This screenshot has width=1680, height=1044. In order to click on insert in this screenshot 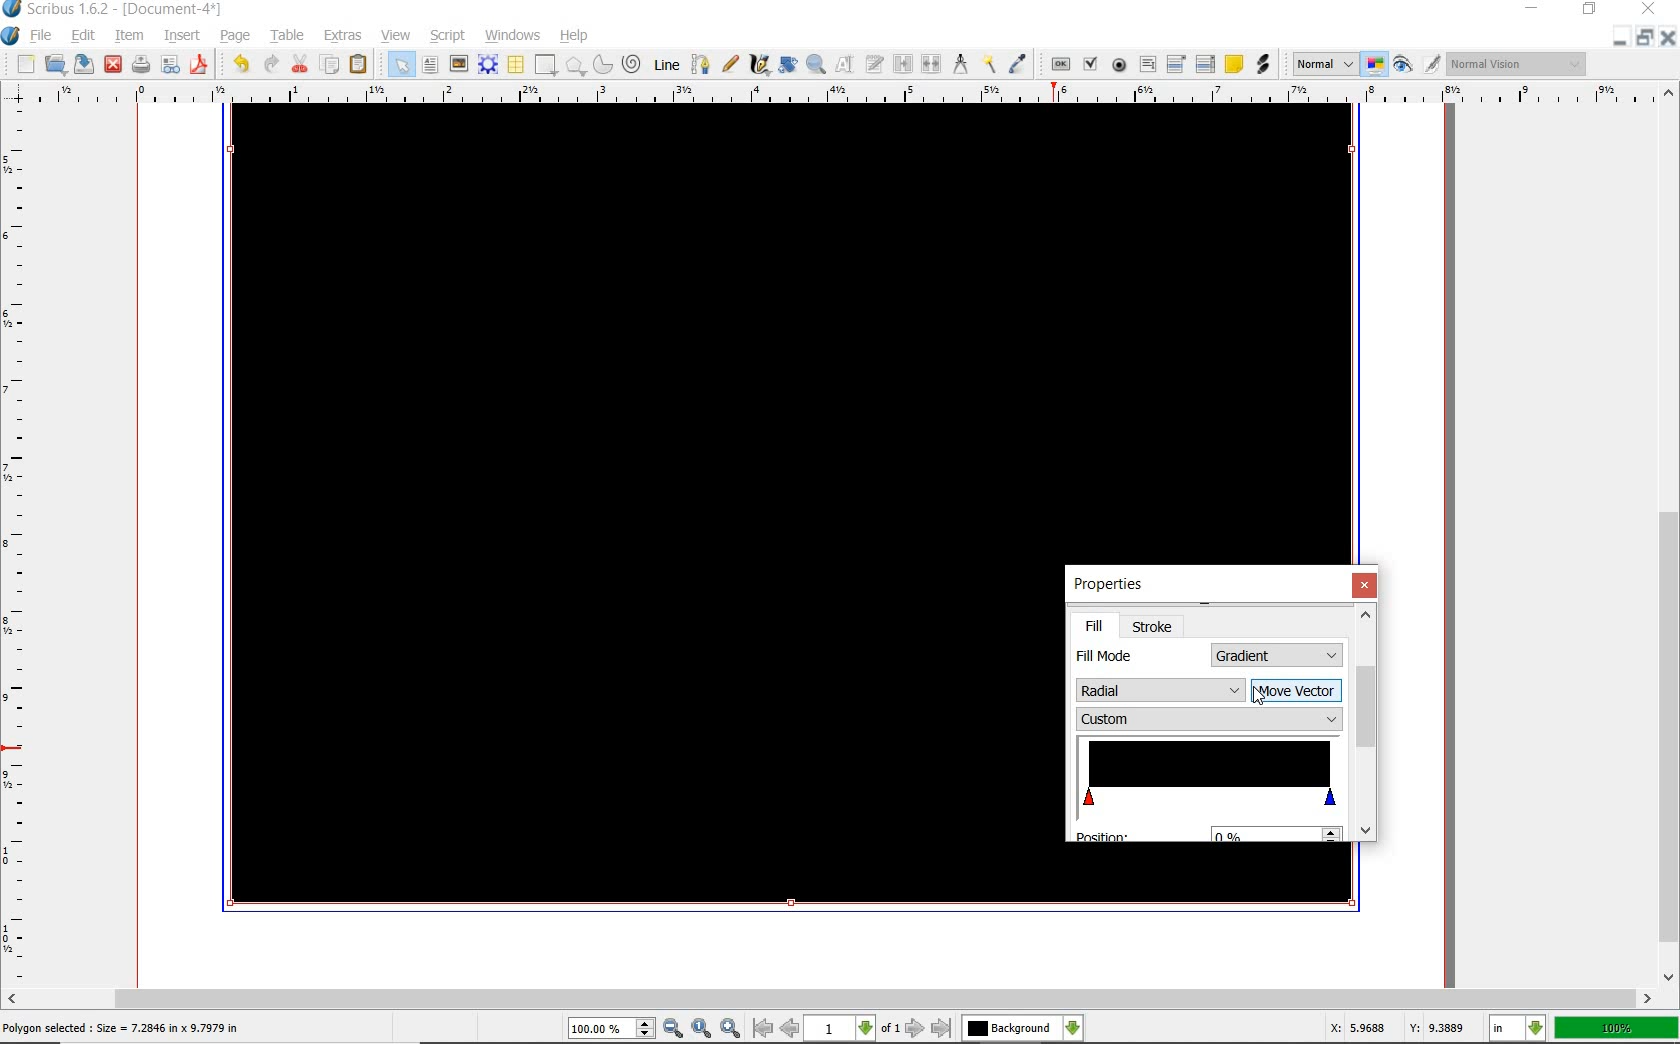, I will do `click(182, 35)`.